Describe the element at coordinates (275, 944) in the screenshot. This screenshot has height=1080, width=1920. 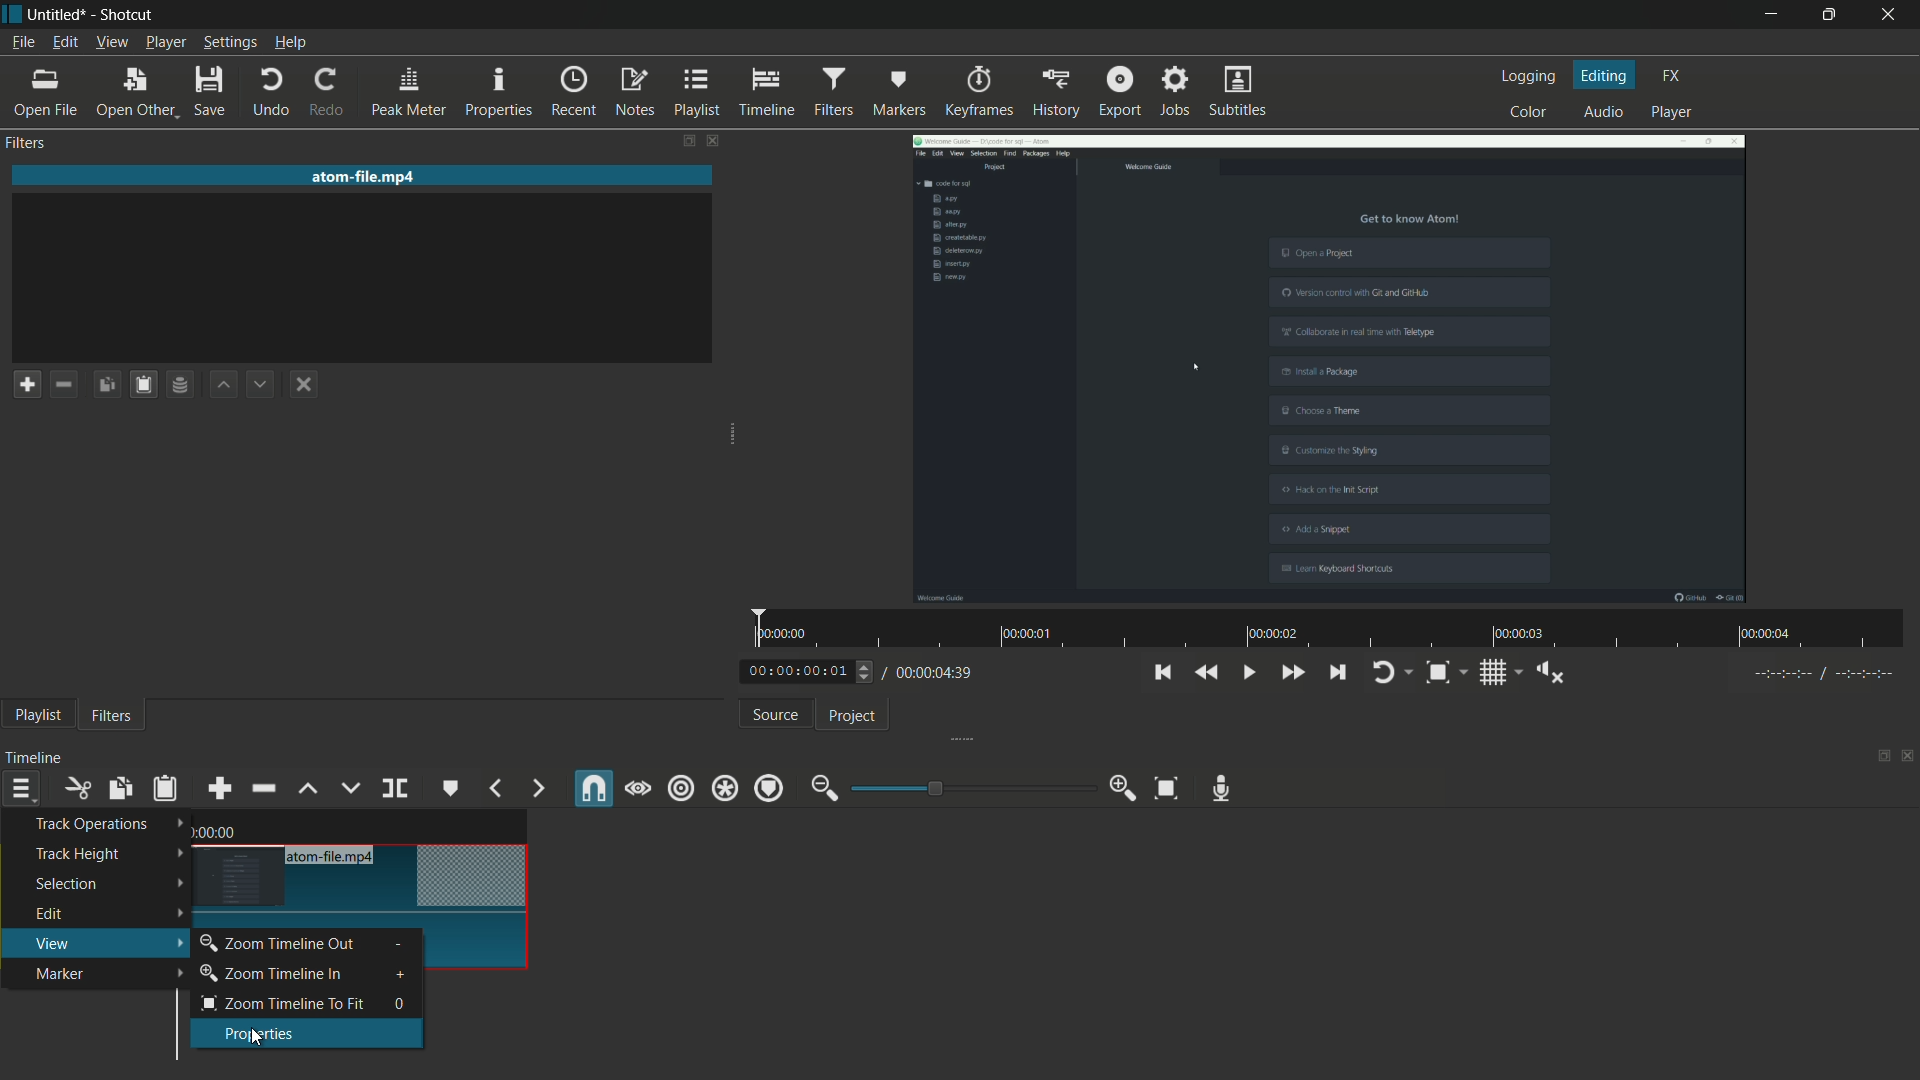
I see `zoom timeline out` at that location.